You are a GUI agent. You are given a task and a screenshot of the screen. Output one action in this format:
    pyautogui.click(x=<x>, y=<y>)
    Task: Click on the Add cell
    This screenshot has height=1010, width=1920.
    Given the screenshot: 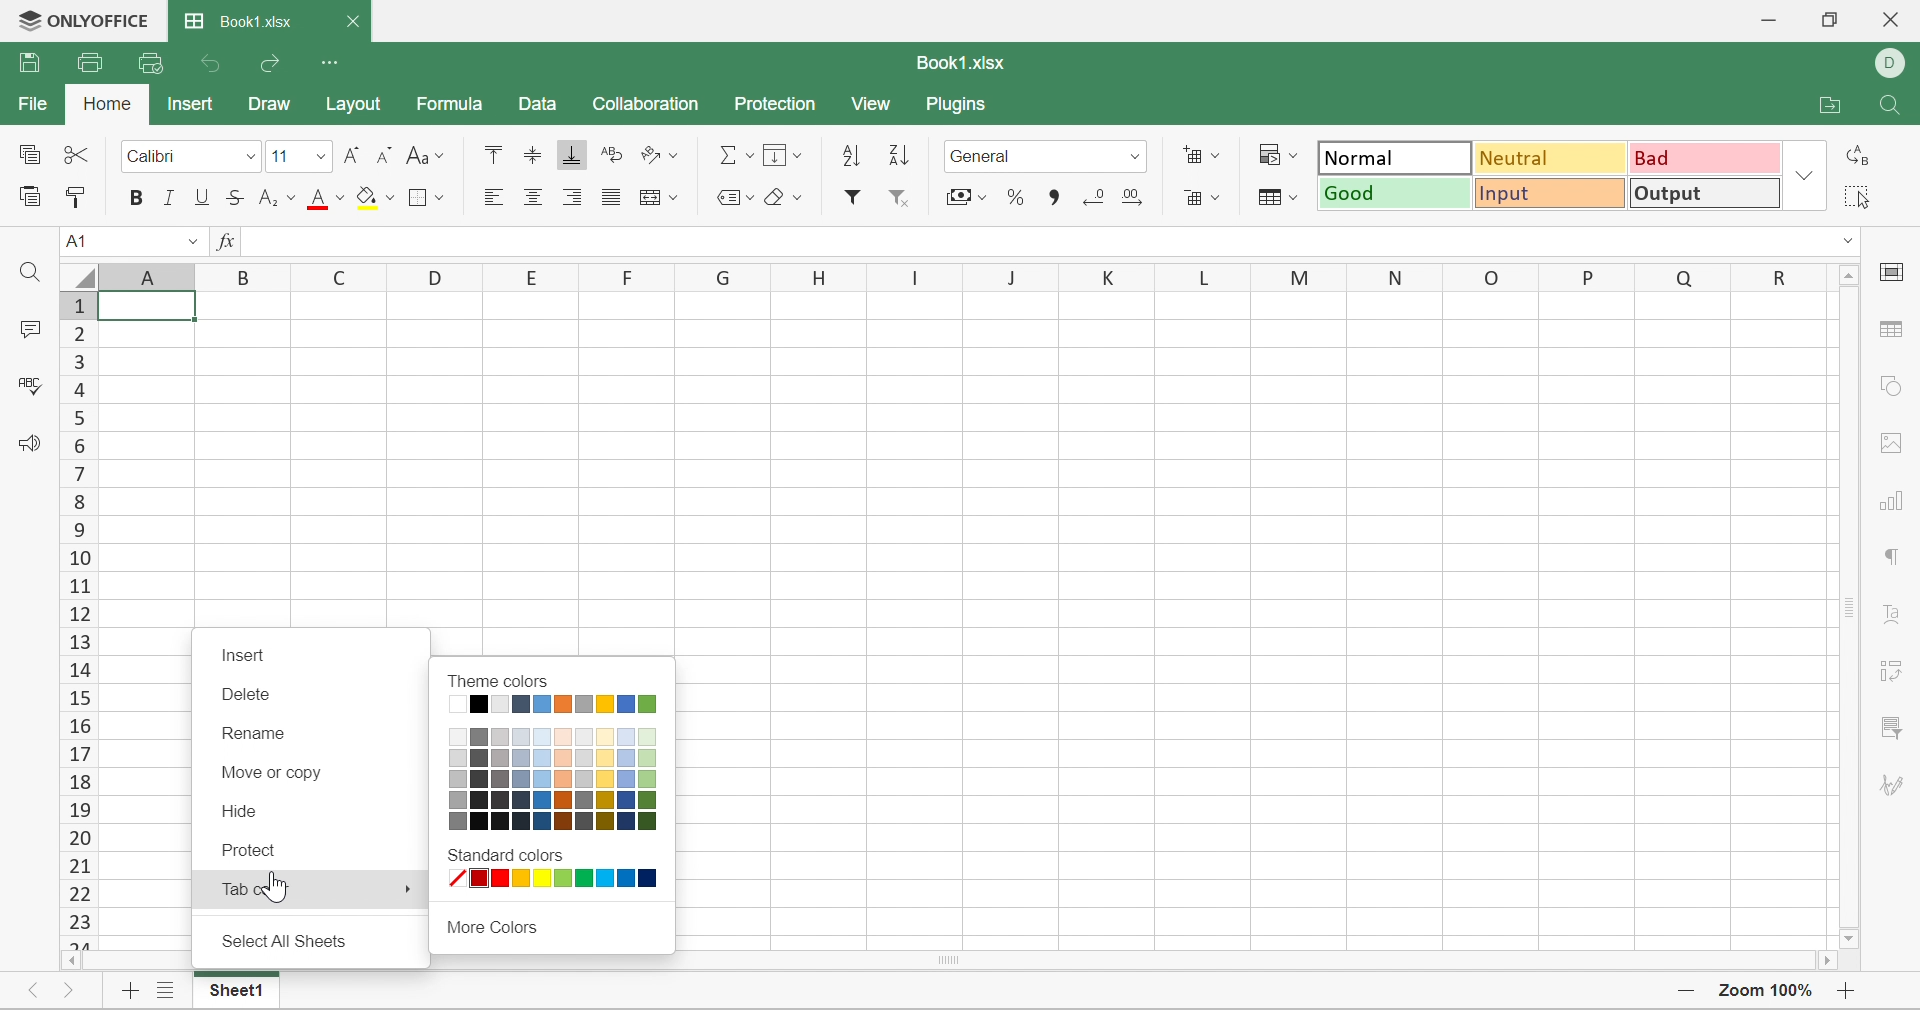 What is the action you would take?
    pyautogui.click(x=1199, y=155)
    